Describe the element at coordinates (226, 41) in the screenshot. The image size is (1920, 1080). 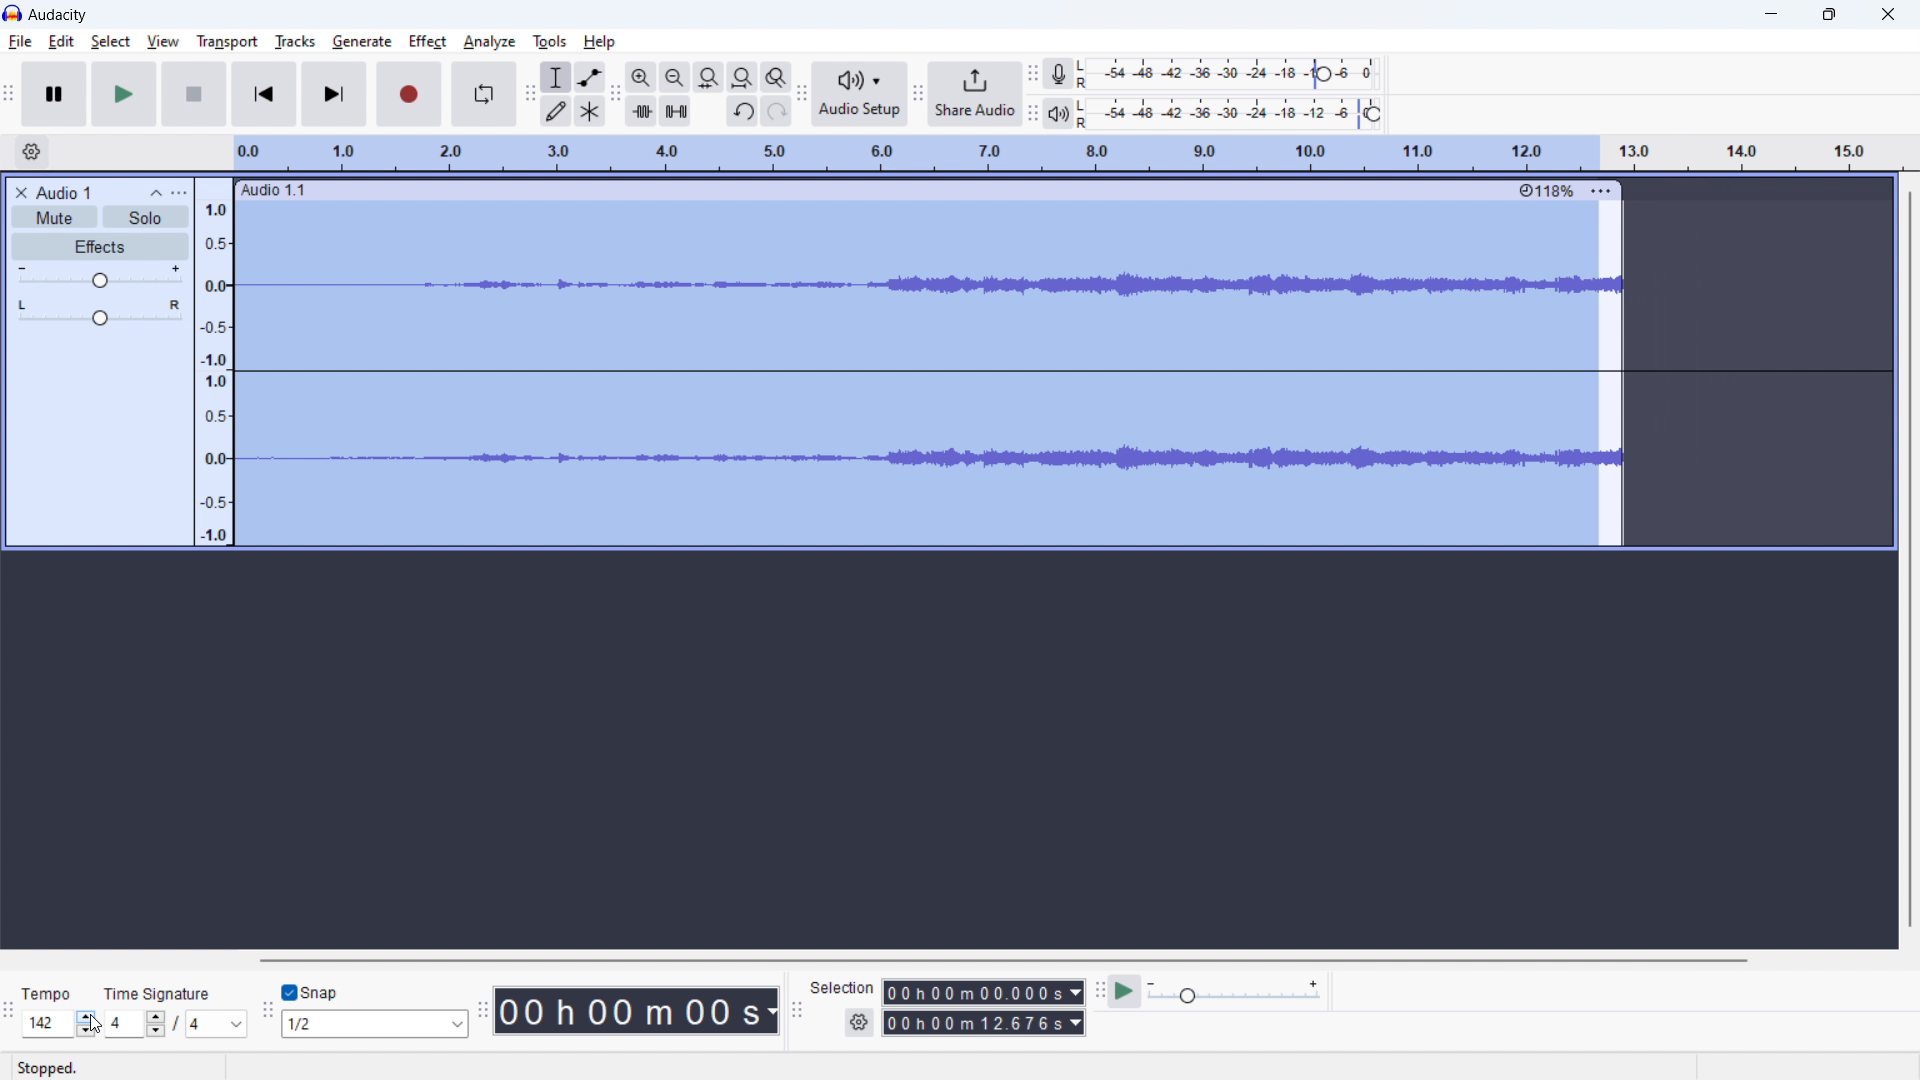
I see `transport` at that location.